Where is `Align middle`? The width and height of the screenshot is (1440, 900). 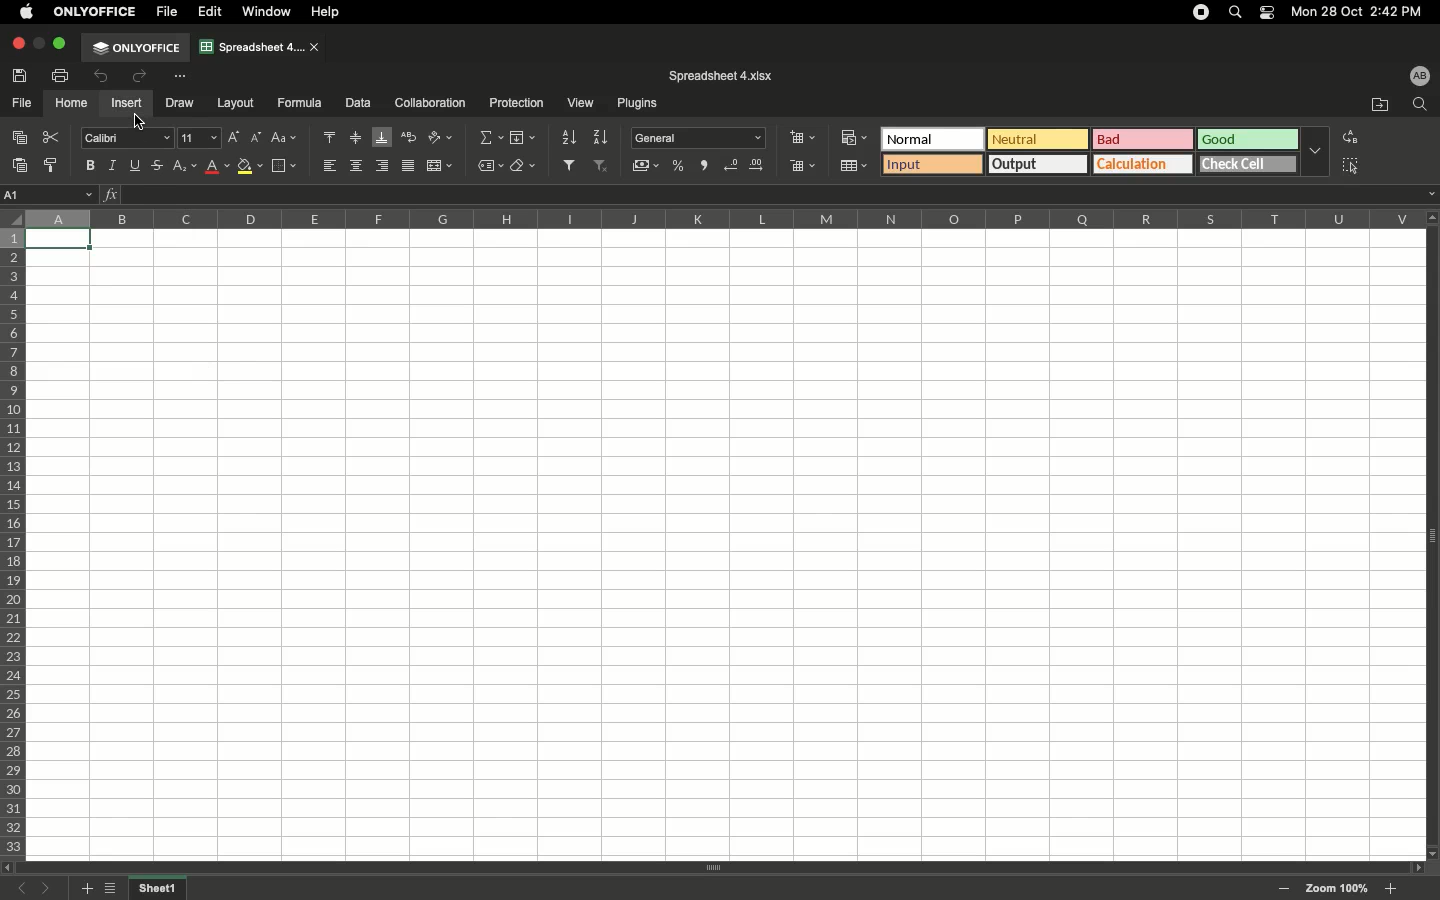 Align middle is located at coordinates (358, 138).